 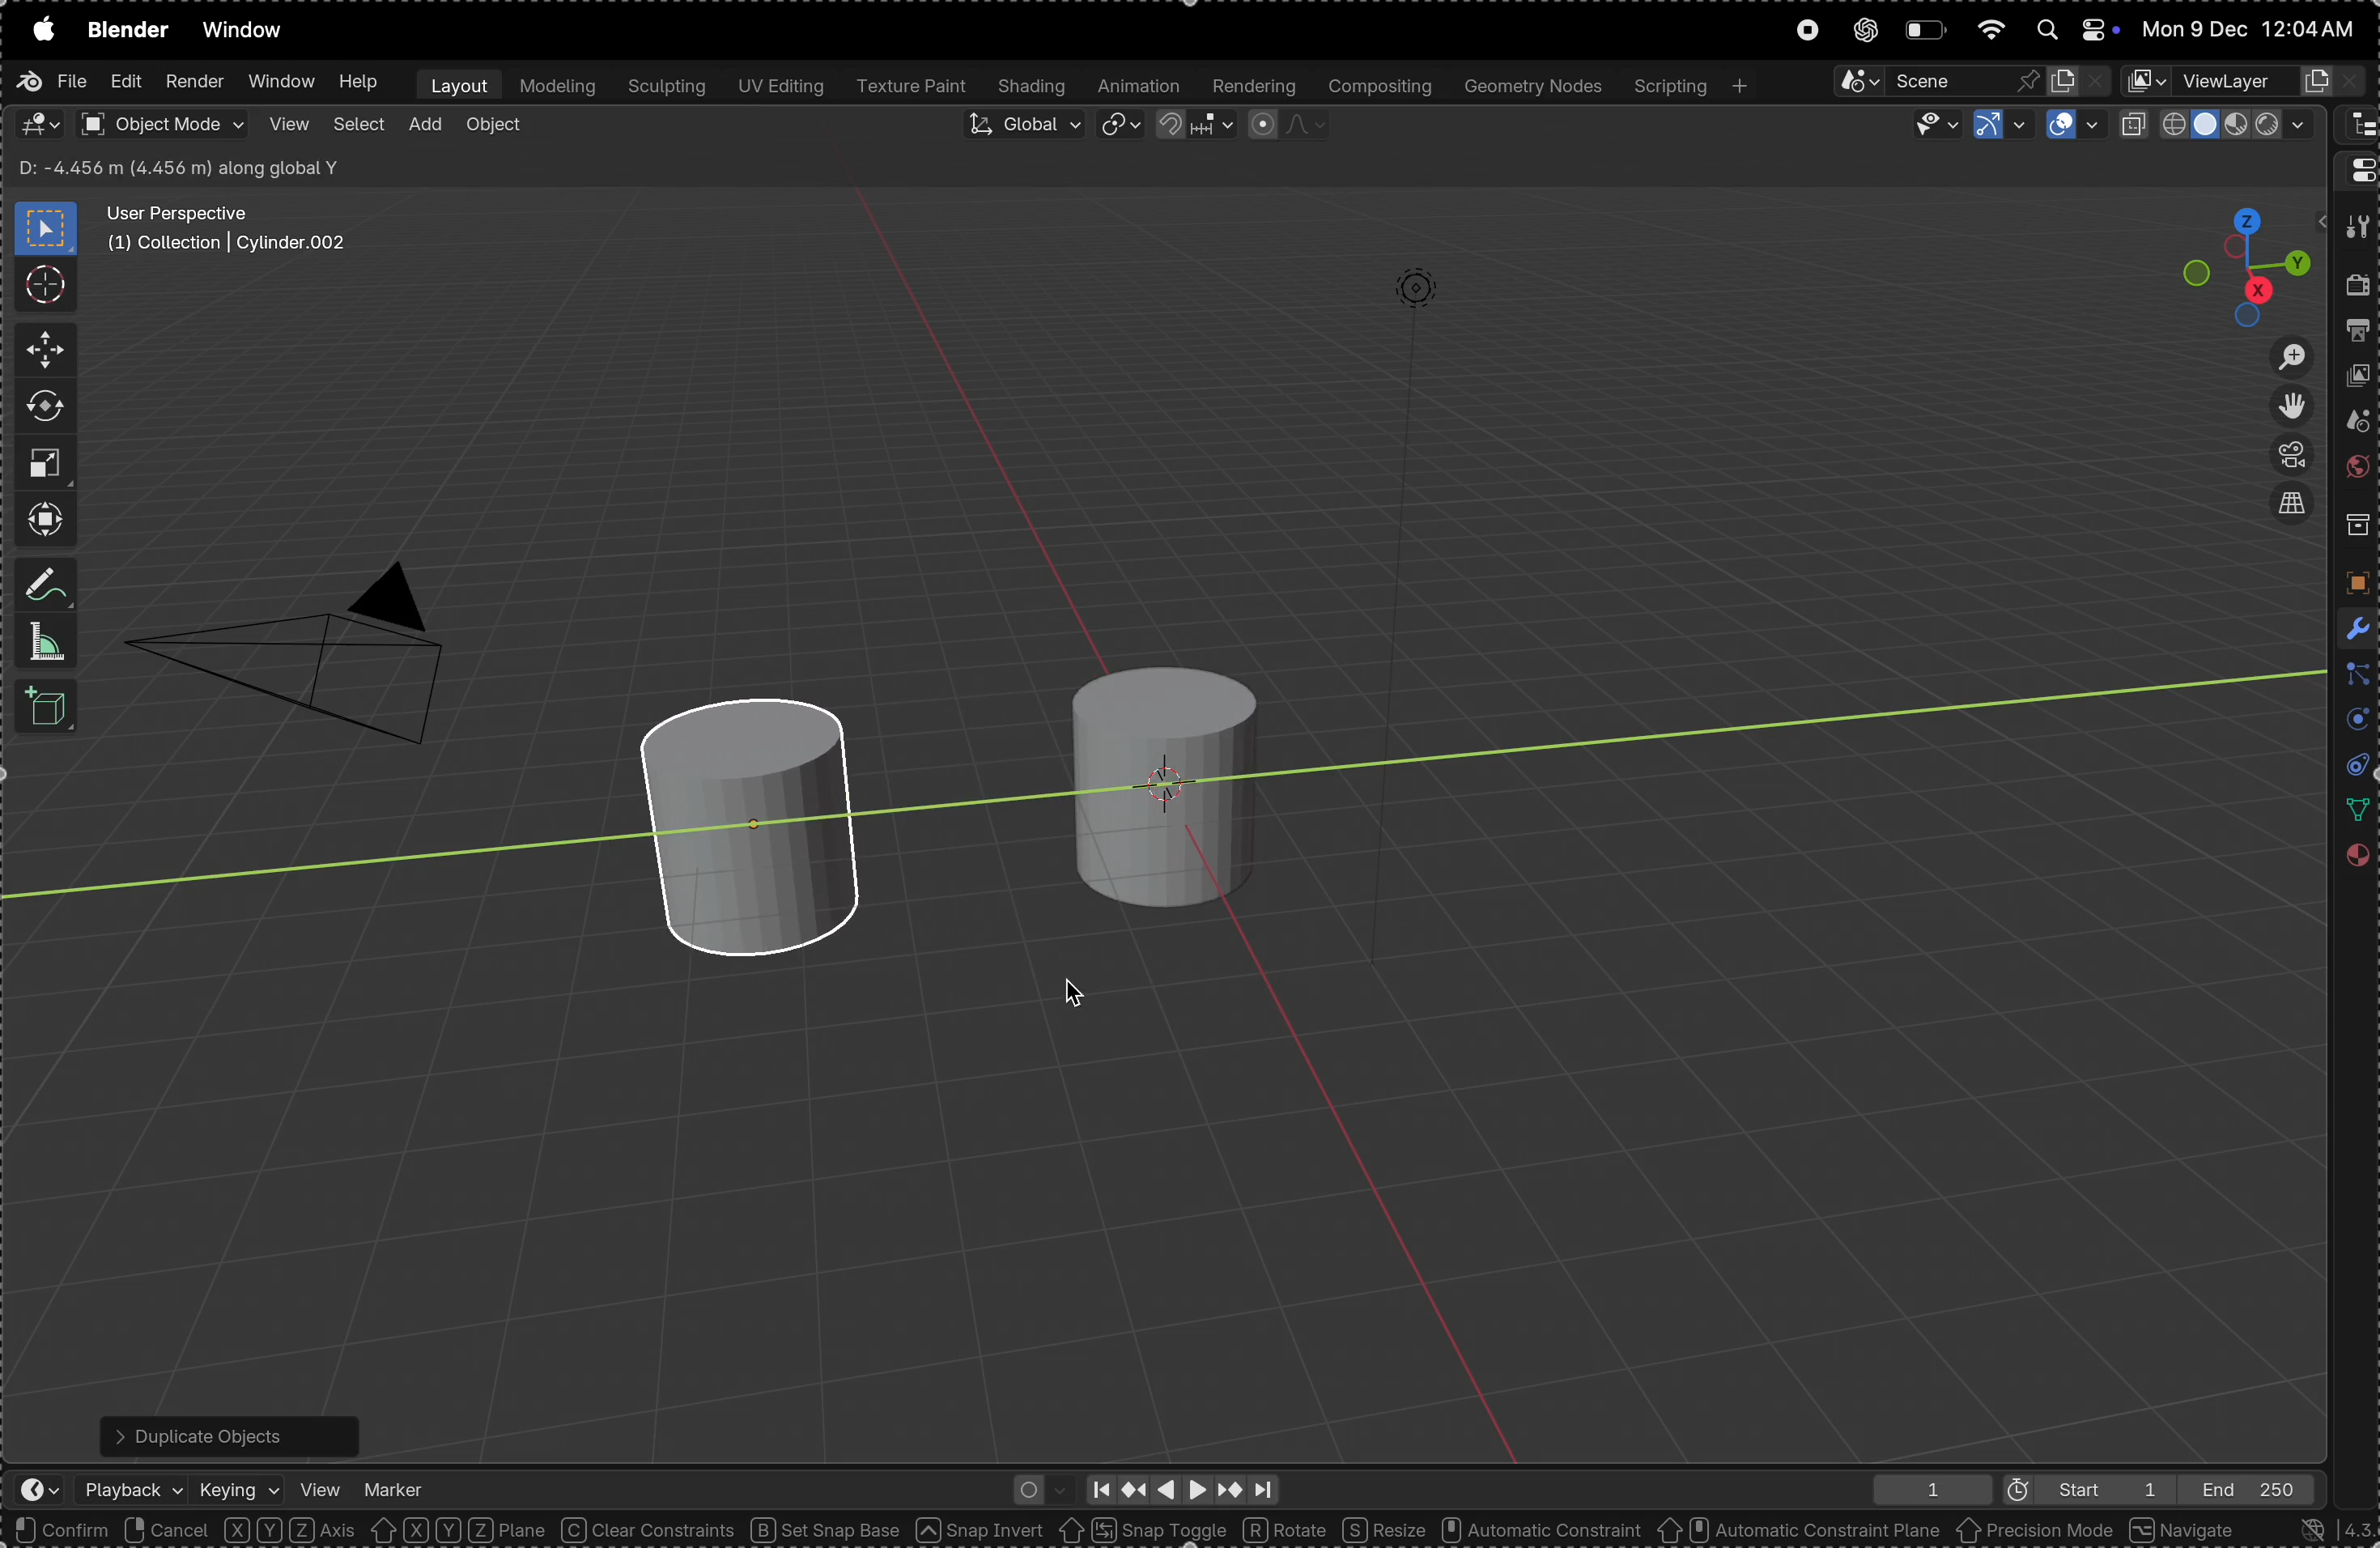 I want to click on rotate, so click(x=1288, y=1528).